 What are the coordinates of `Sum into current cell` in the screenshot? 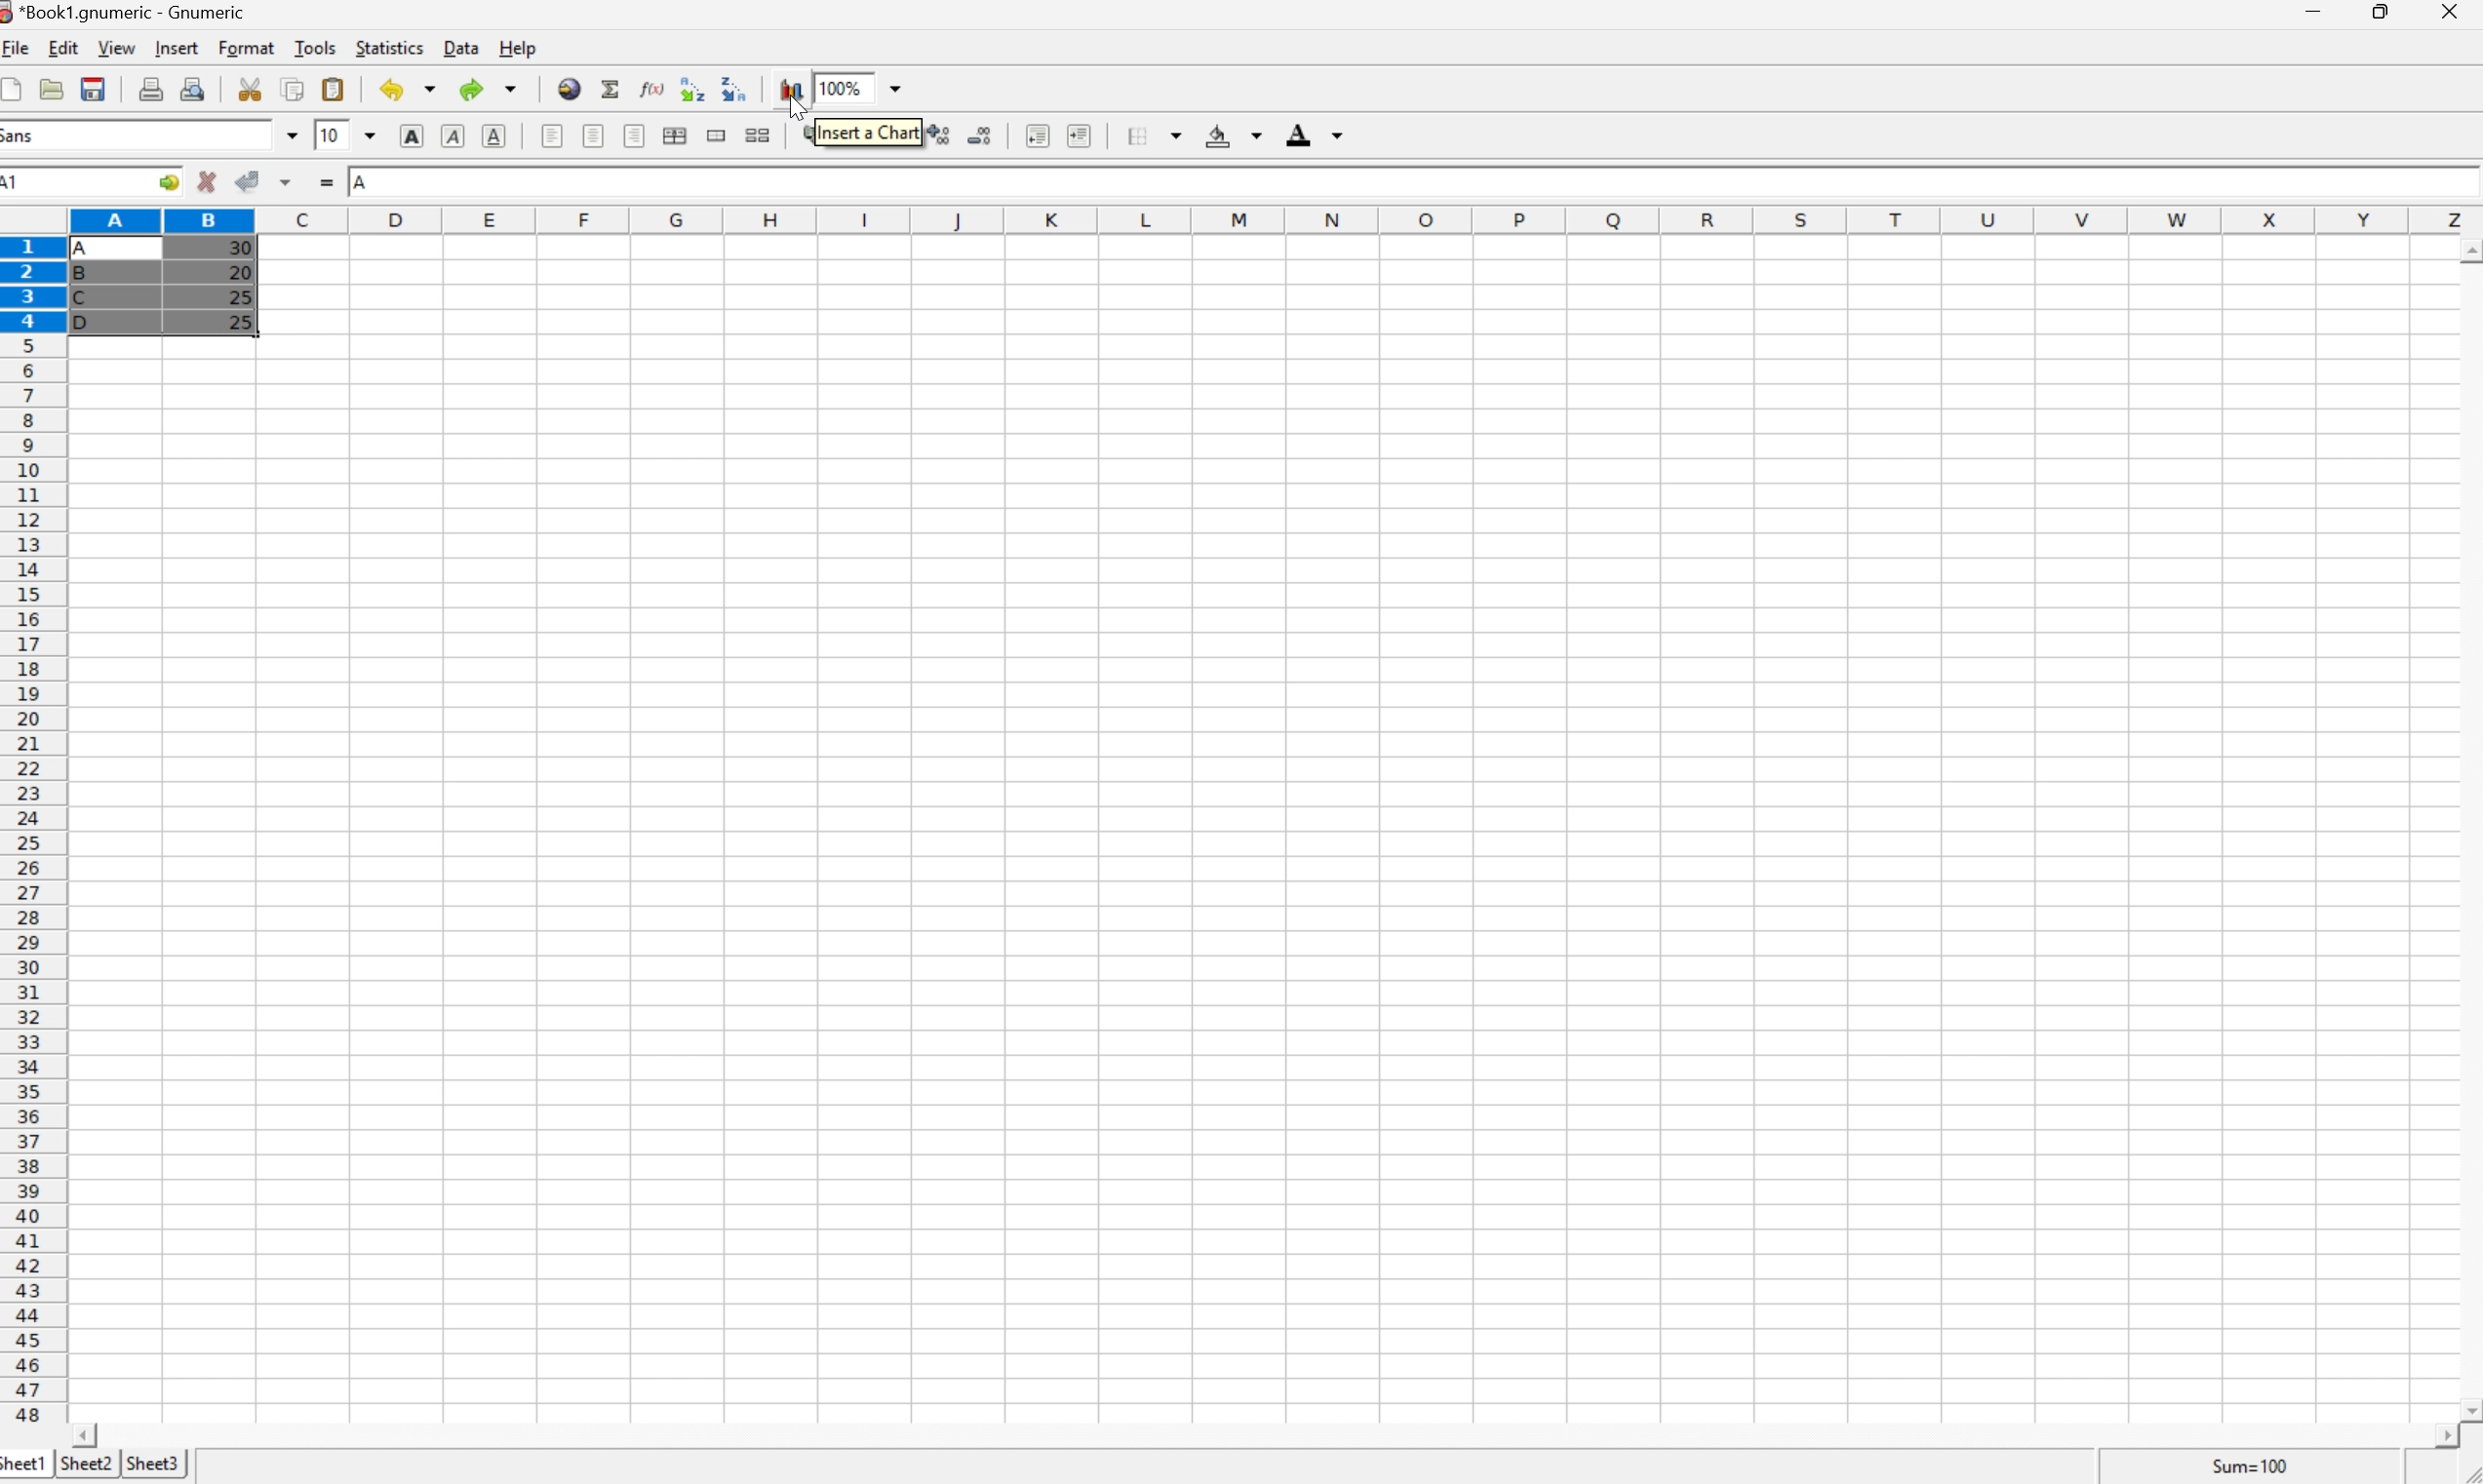 It's located at (612, 86).